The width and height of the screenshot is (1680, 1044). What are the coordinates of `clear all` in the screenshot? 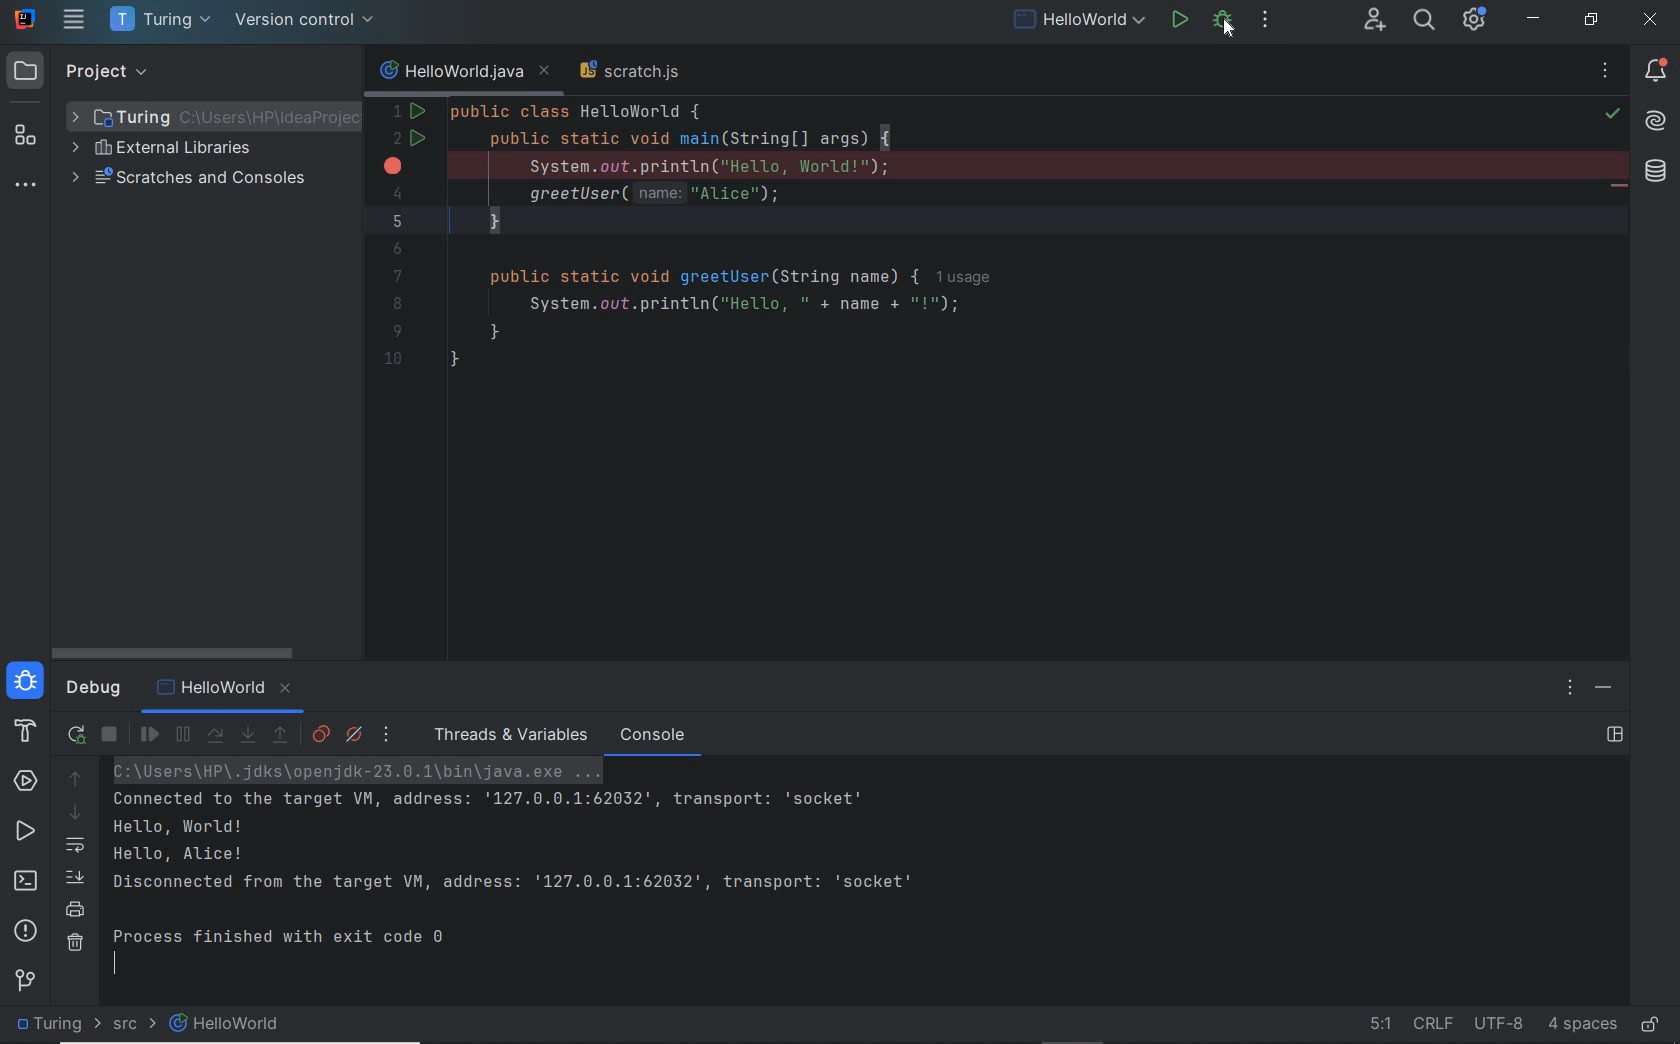 It's located at (75, 947).